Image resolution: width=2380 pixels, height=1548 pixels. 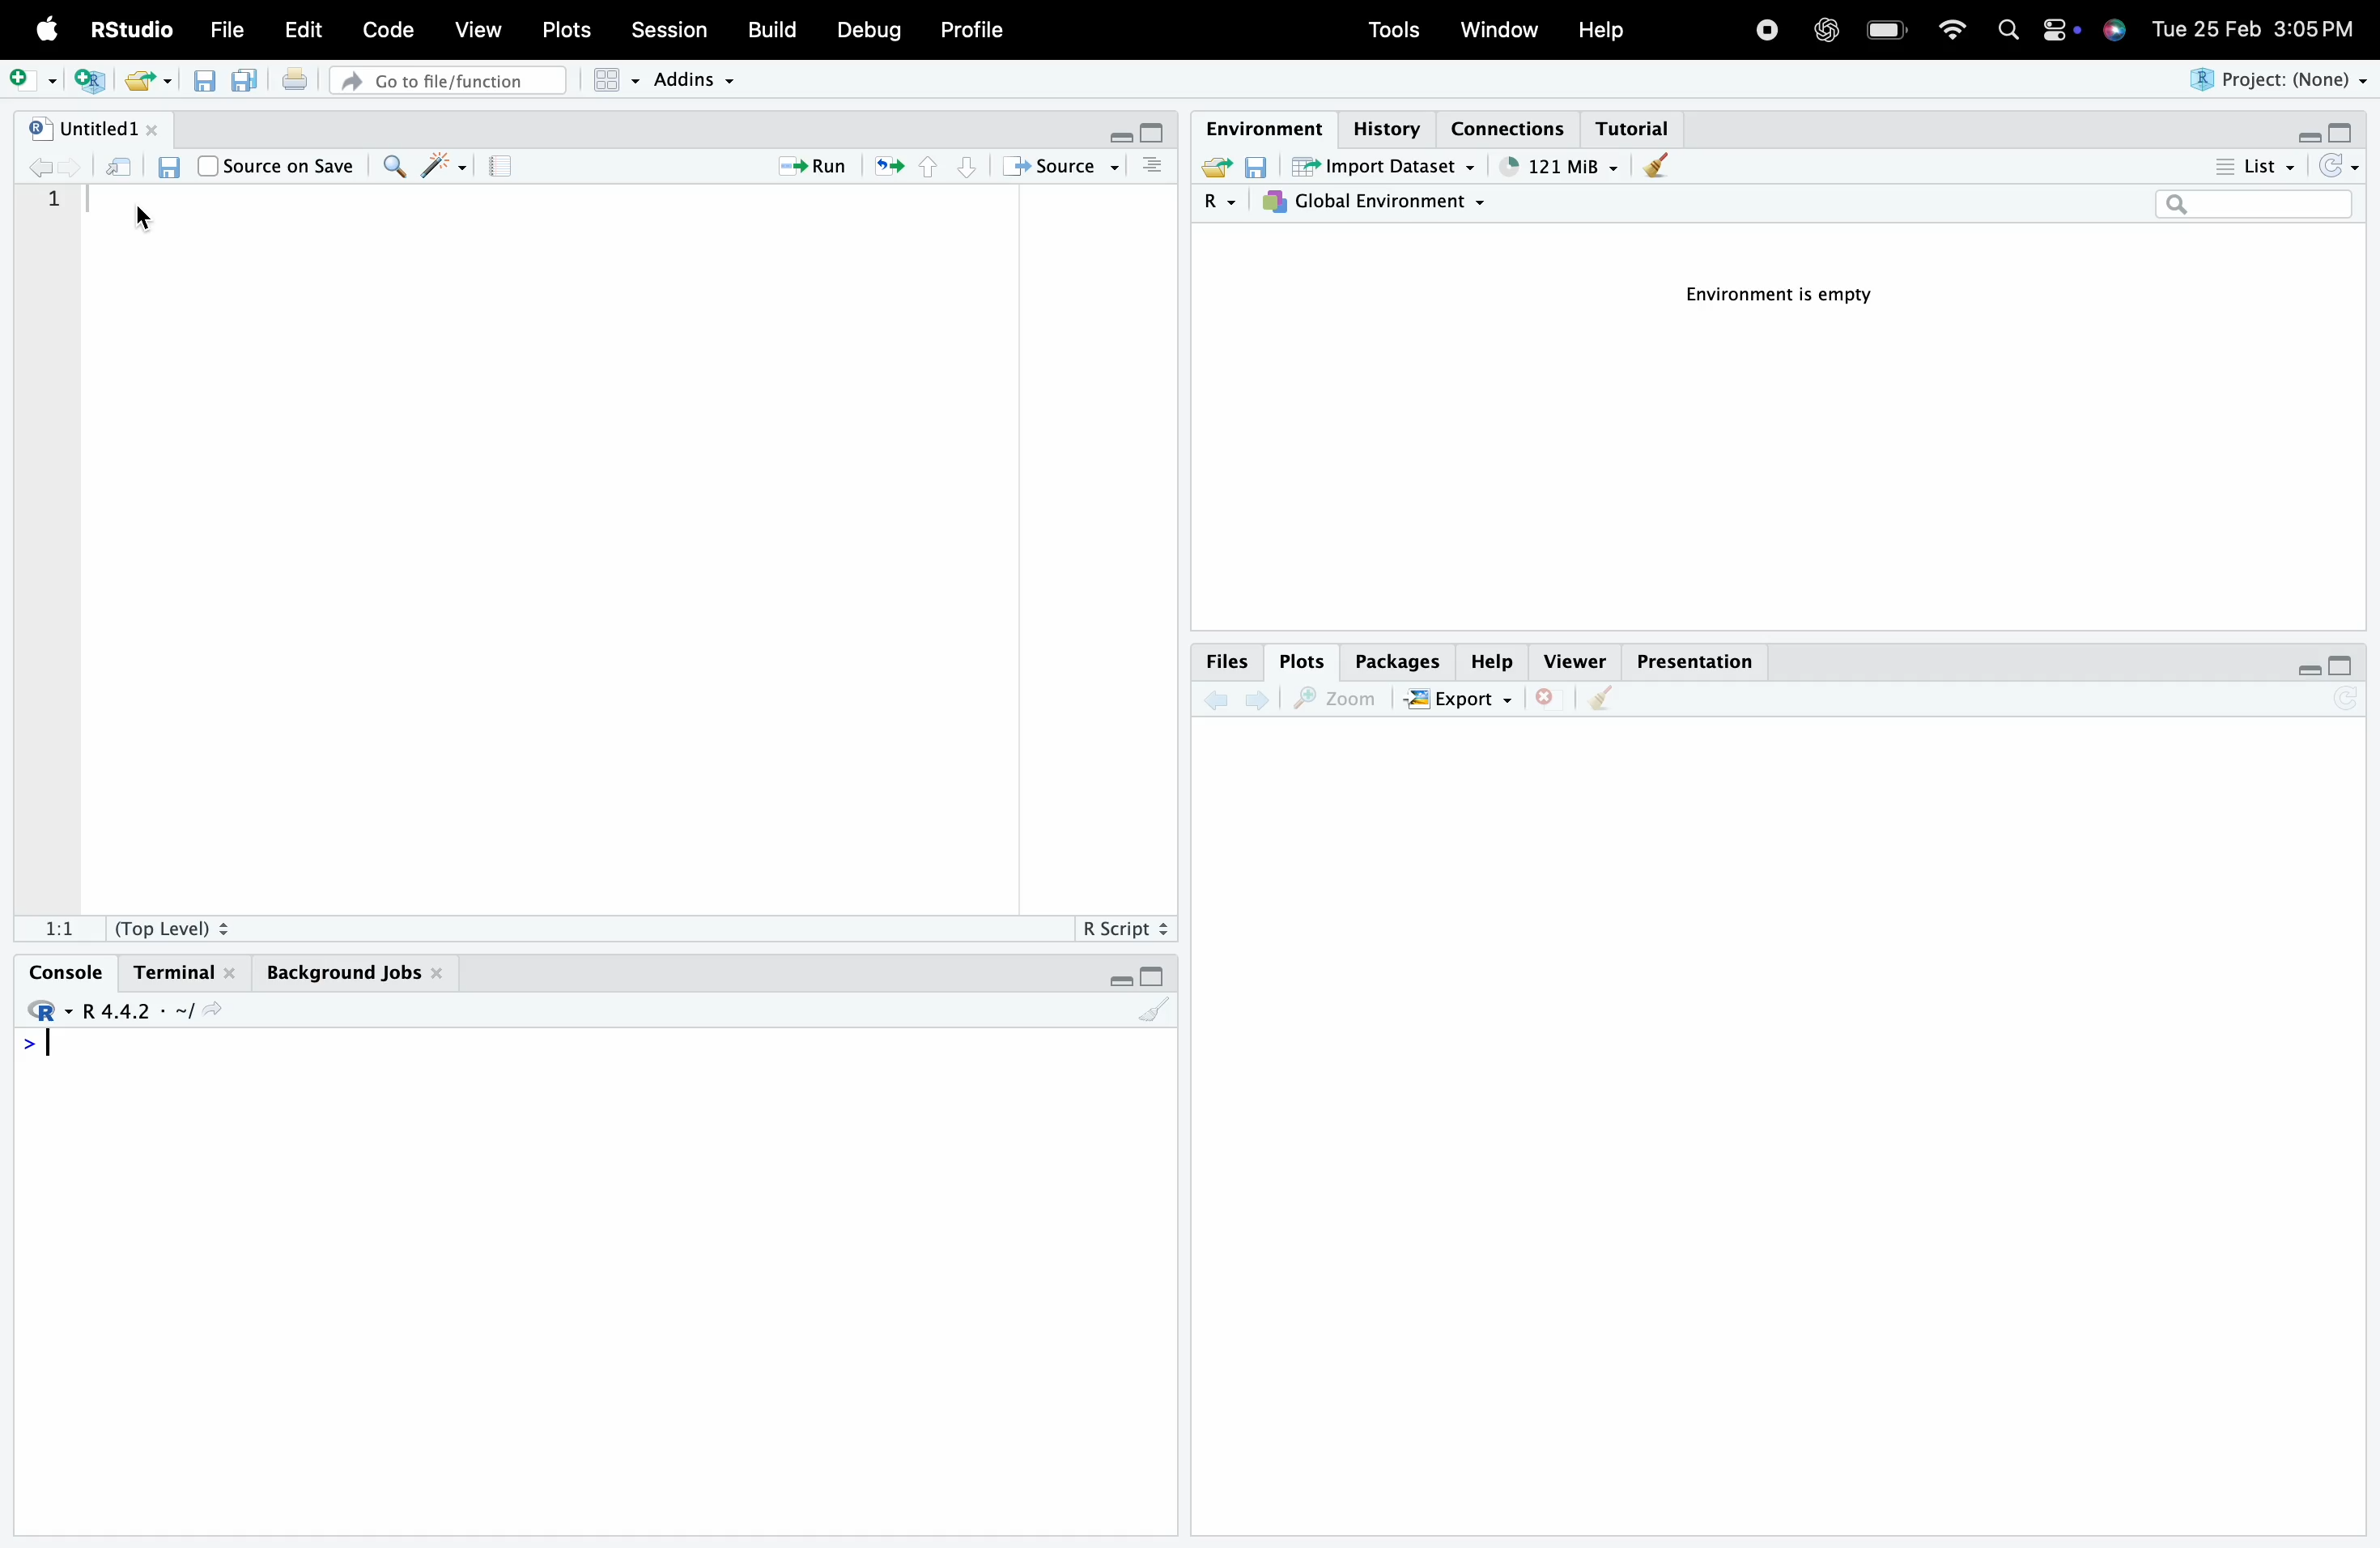 I want to click on Tools, so click(x=1396, y=32).